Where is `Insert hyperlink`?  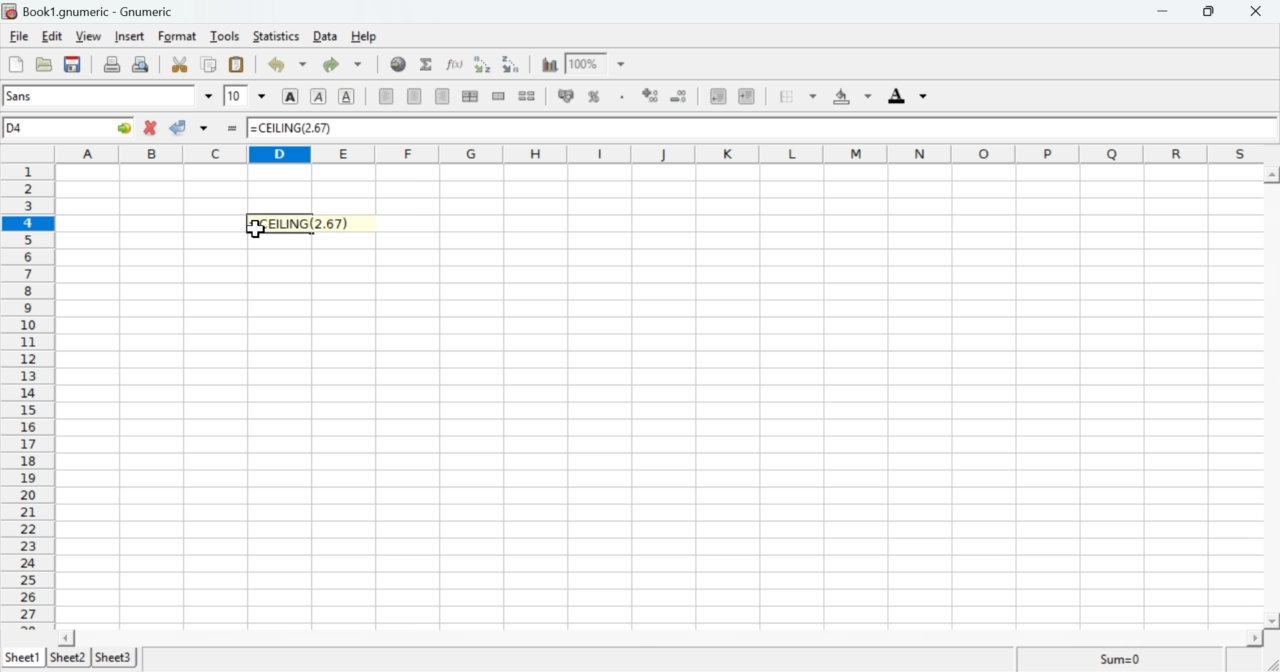 Insert hyperlink is located at coordinates (399, 64).